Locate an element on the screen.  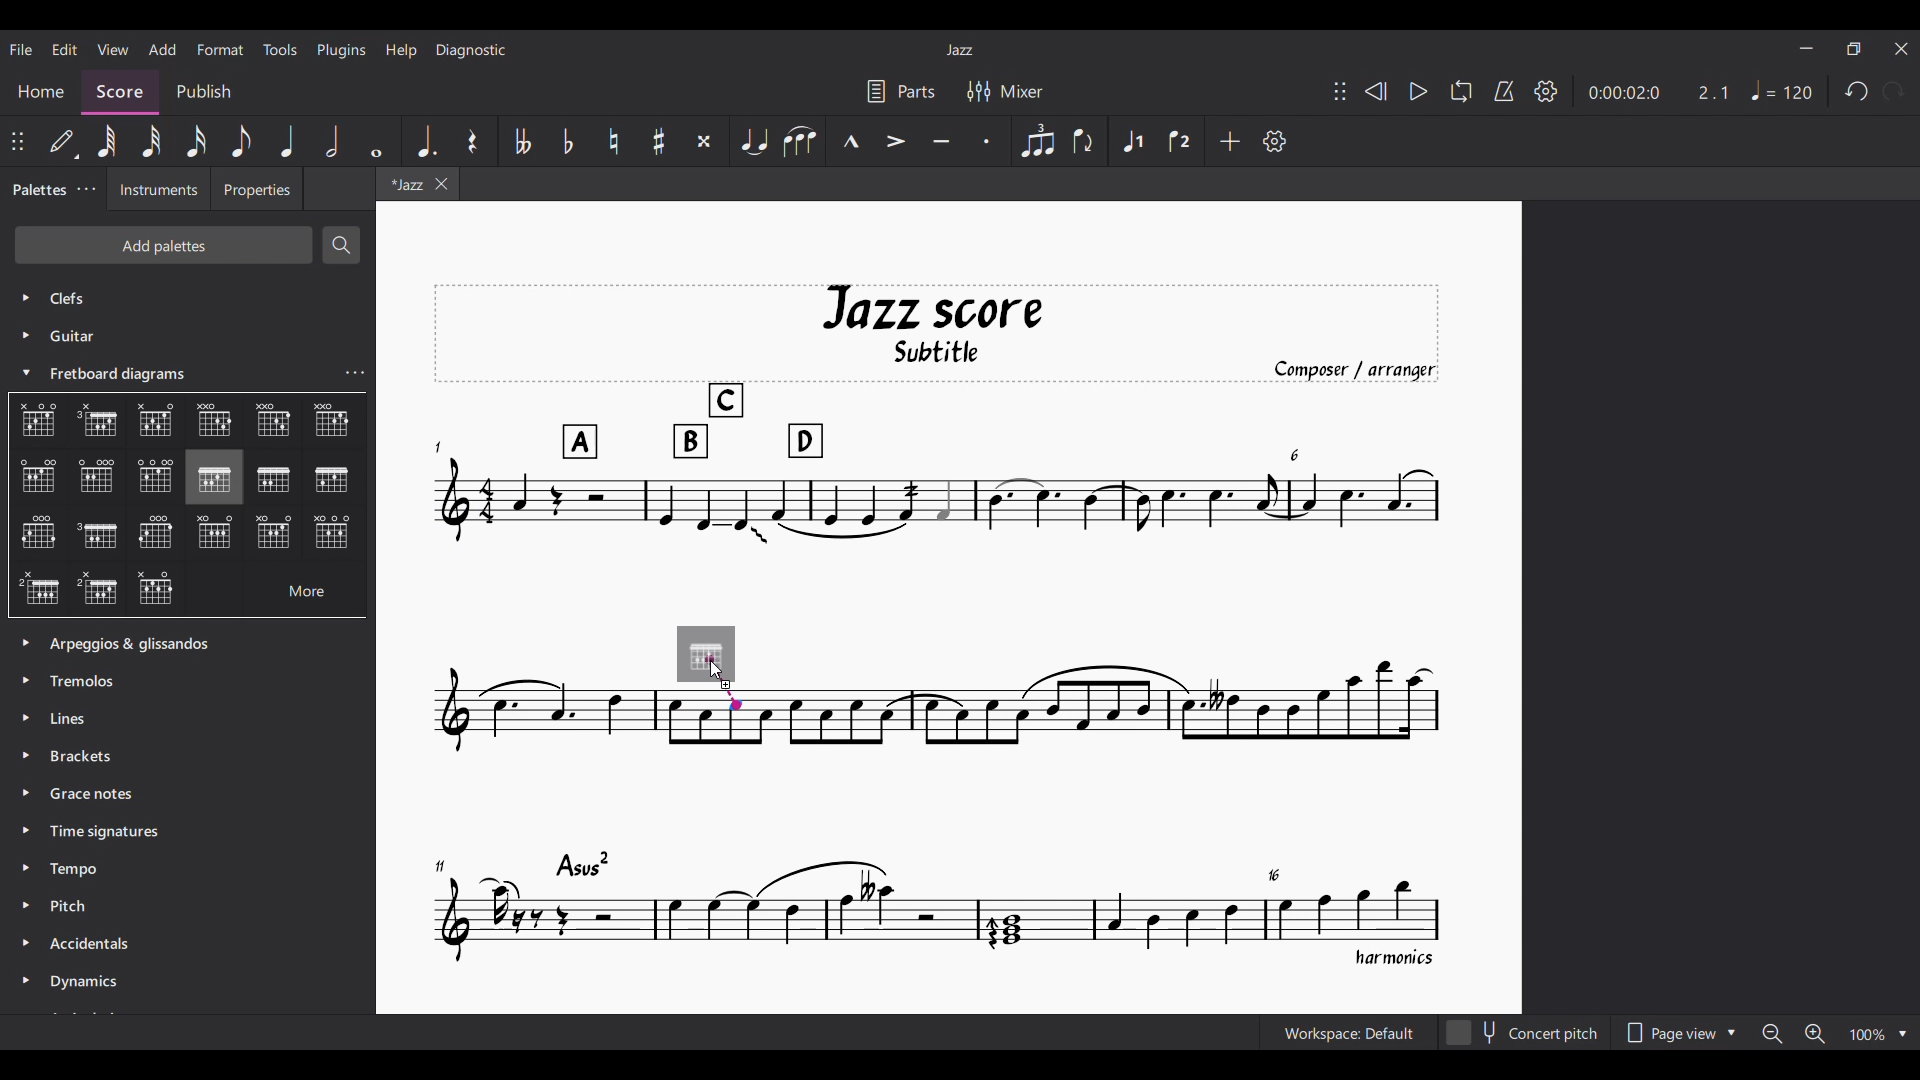
Chart 19 is located at coordinates (160, 589).